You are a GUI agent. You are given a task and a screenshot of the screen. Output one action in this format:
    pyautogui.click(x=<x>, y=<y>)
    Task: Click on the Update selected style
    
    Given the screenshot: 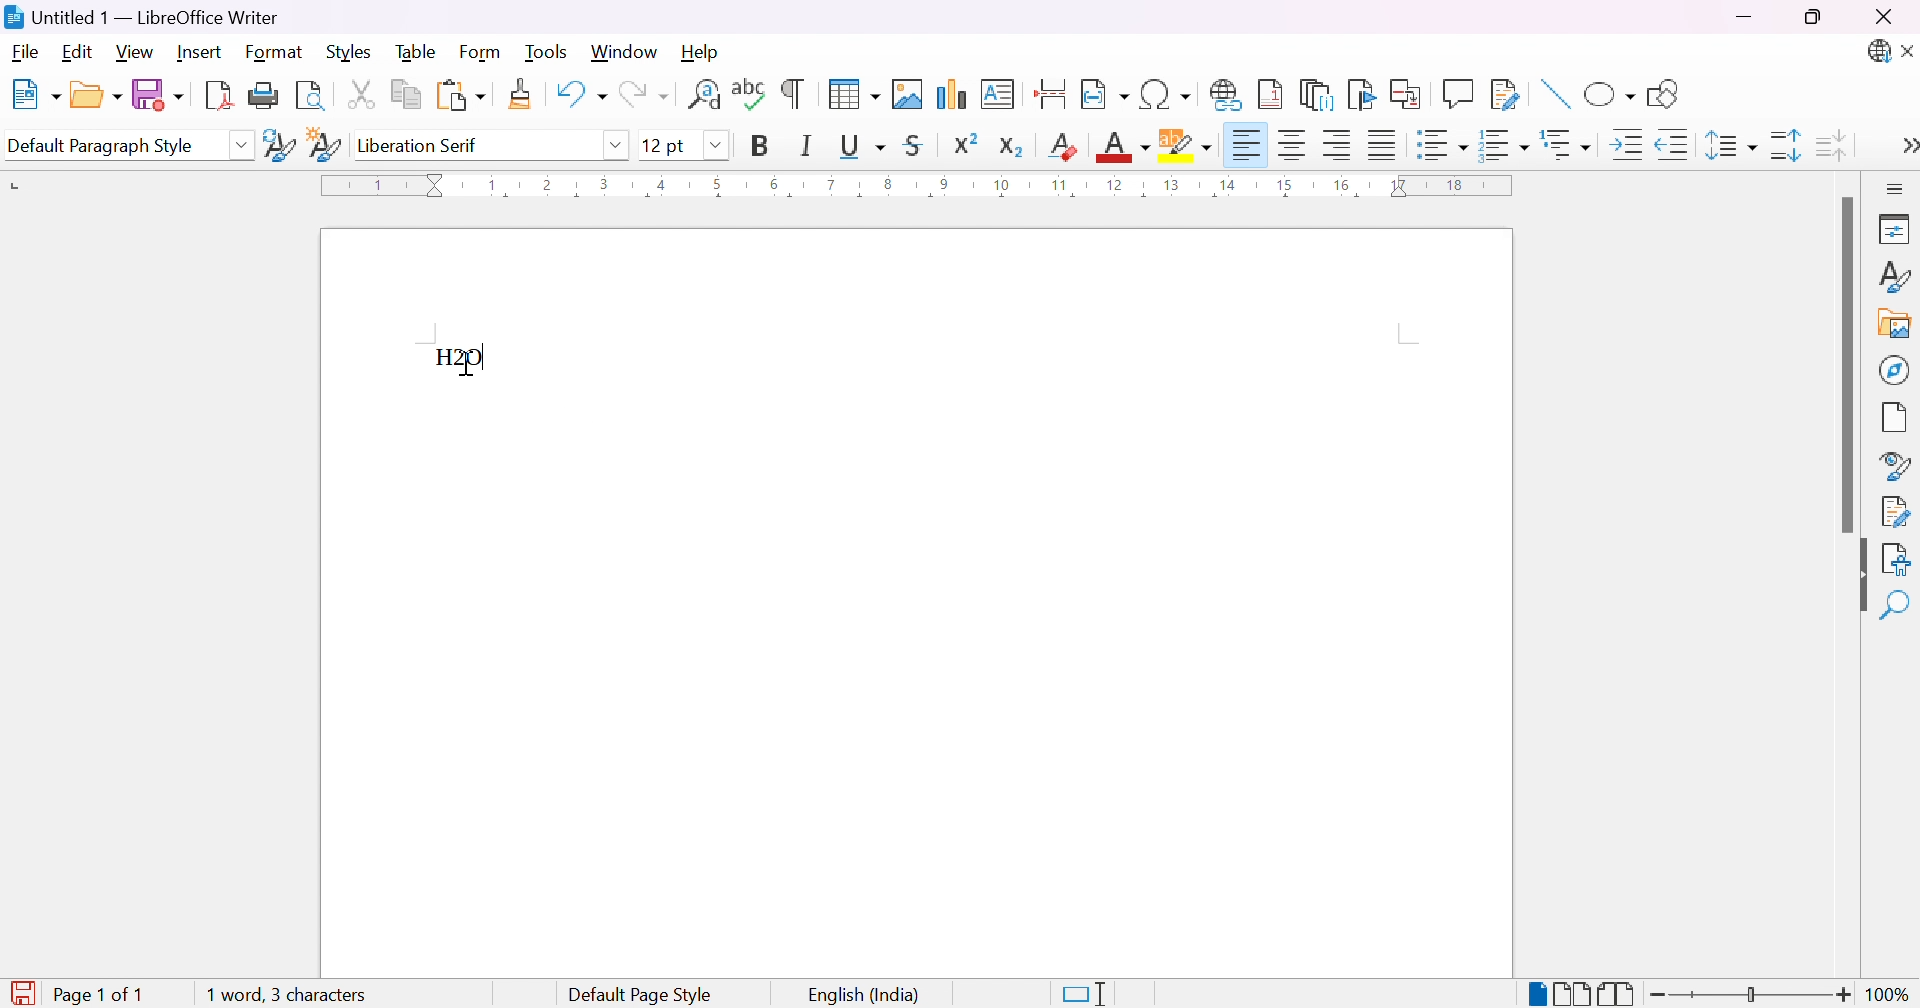 What is the action you would take?
    pyautogui.click(x=279, y=145)
    